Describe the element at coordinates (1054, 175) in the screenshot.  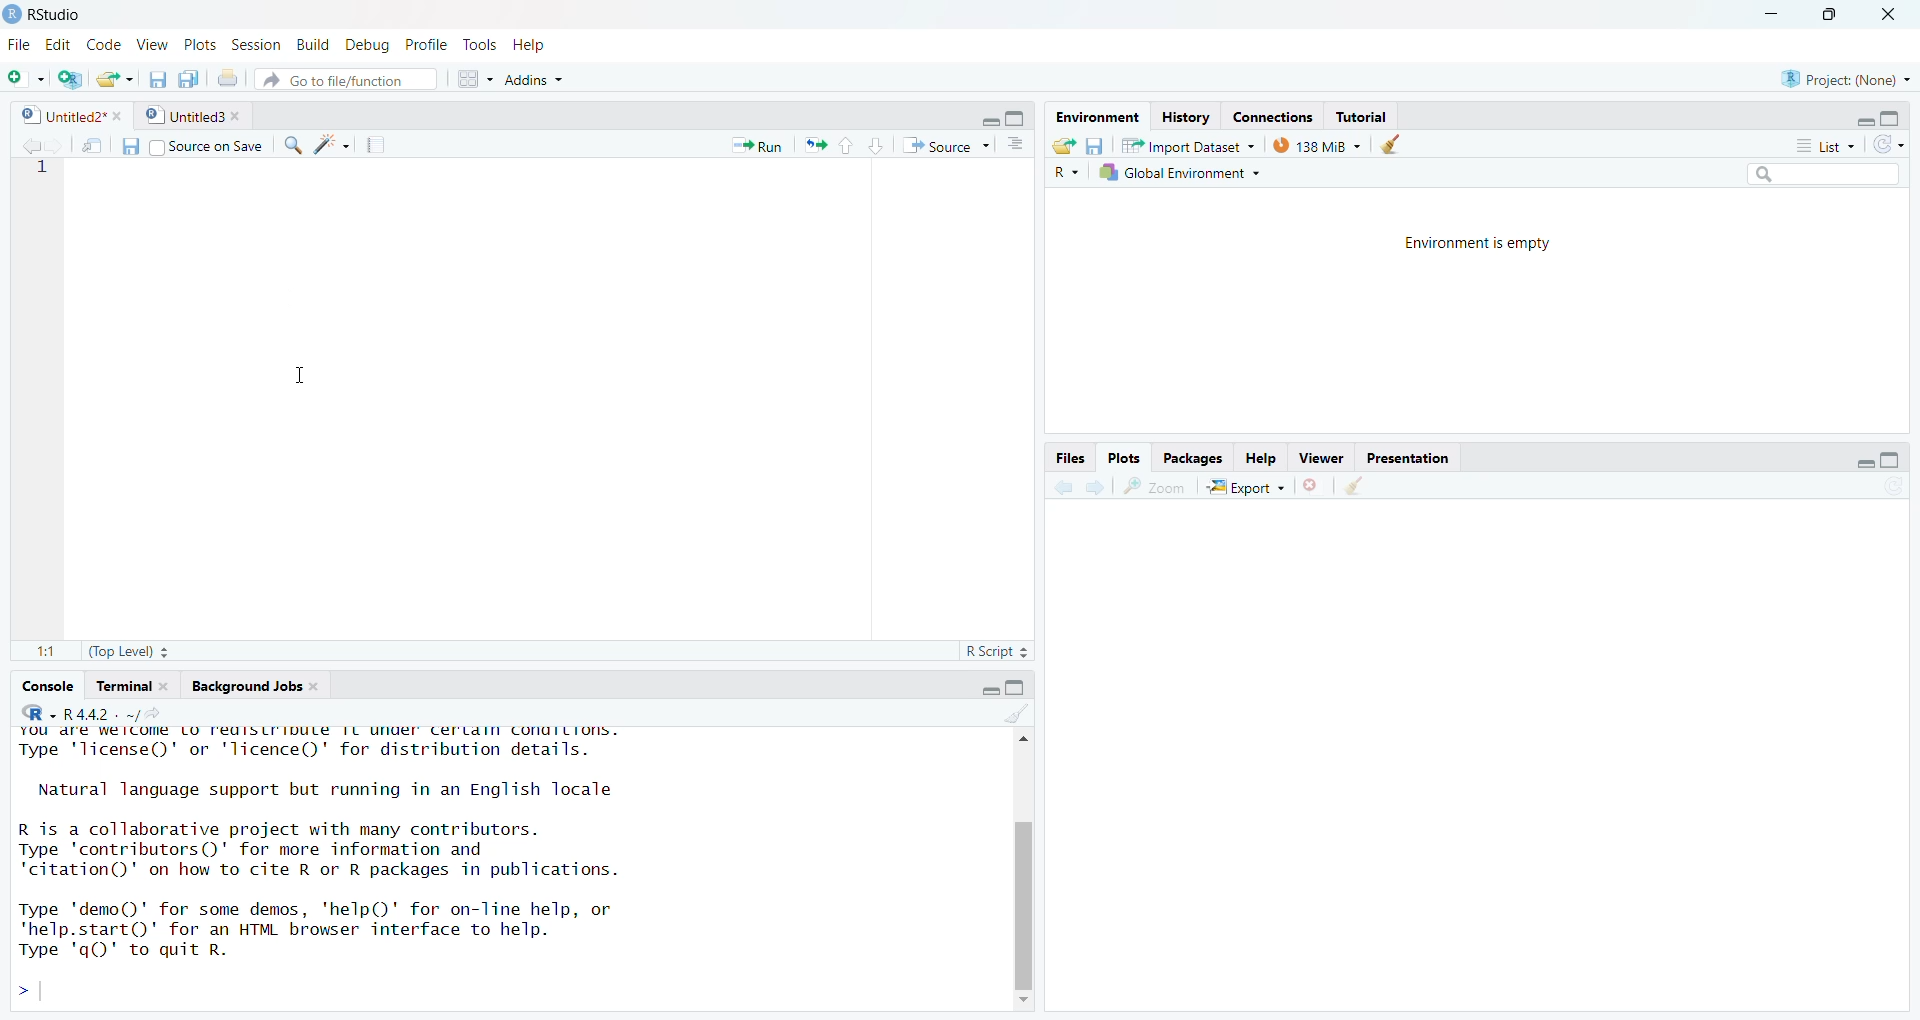
I see `Language` at that location.